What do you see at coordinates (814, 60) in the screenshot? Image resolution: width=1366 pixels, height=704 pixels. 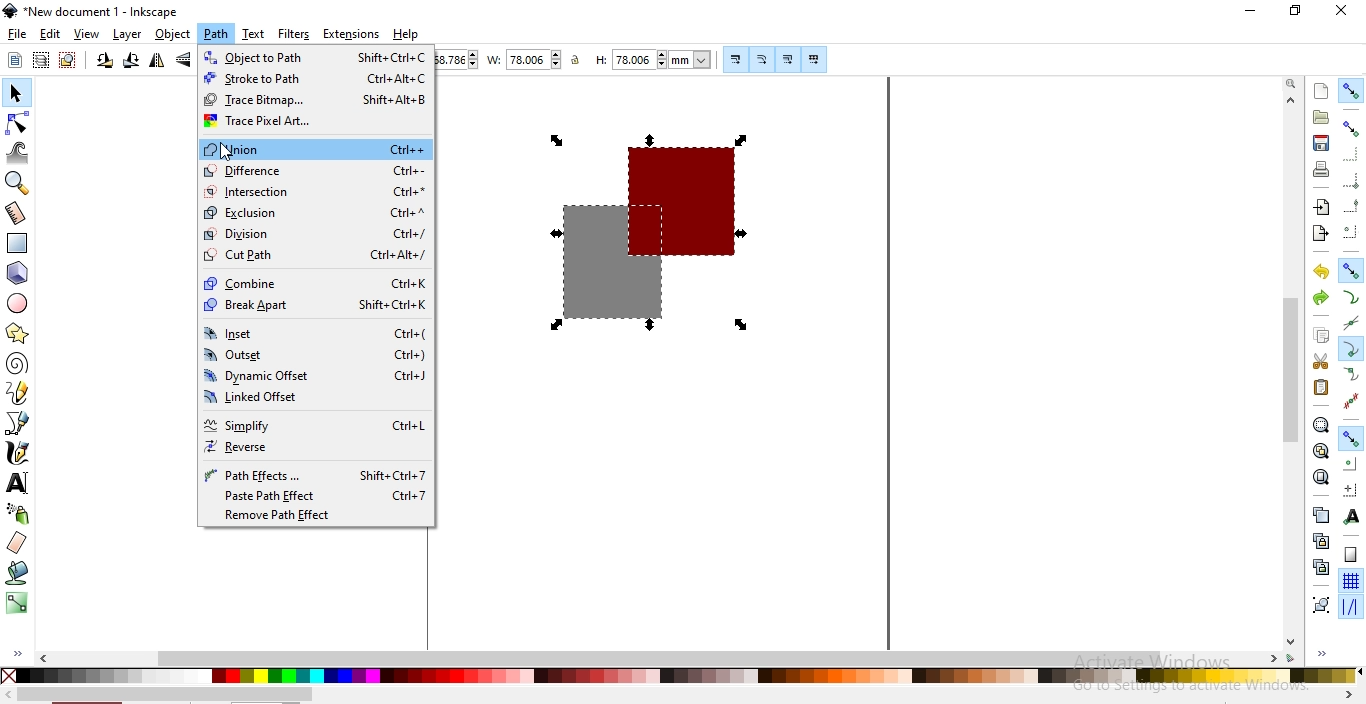 I see `move patterns along with object` at bounding box center [814, 60].